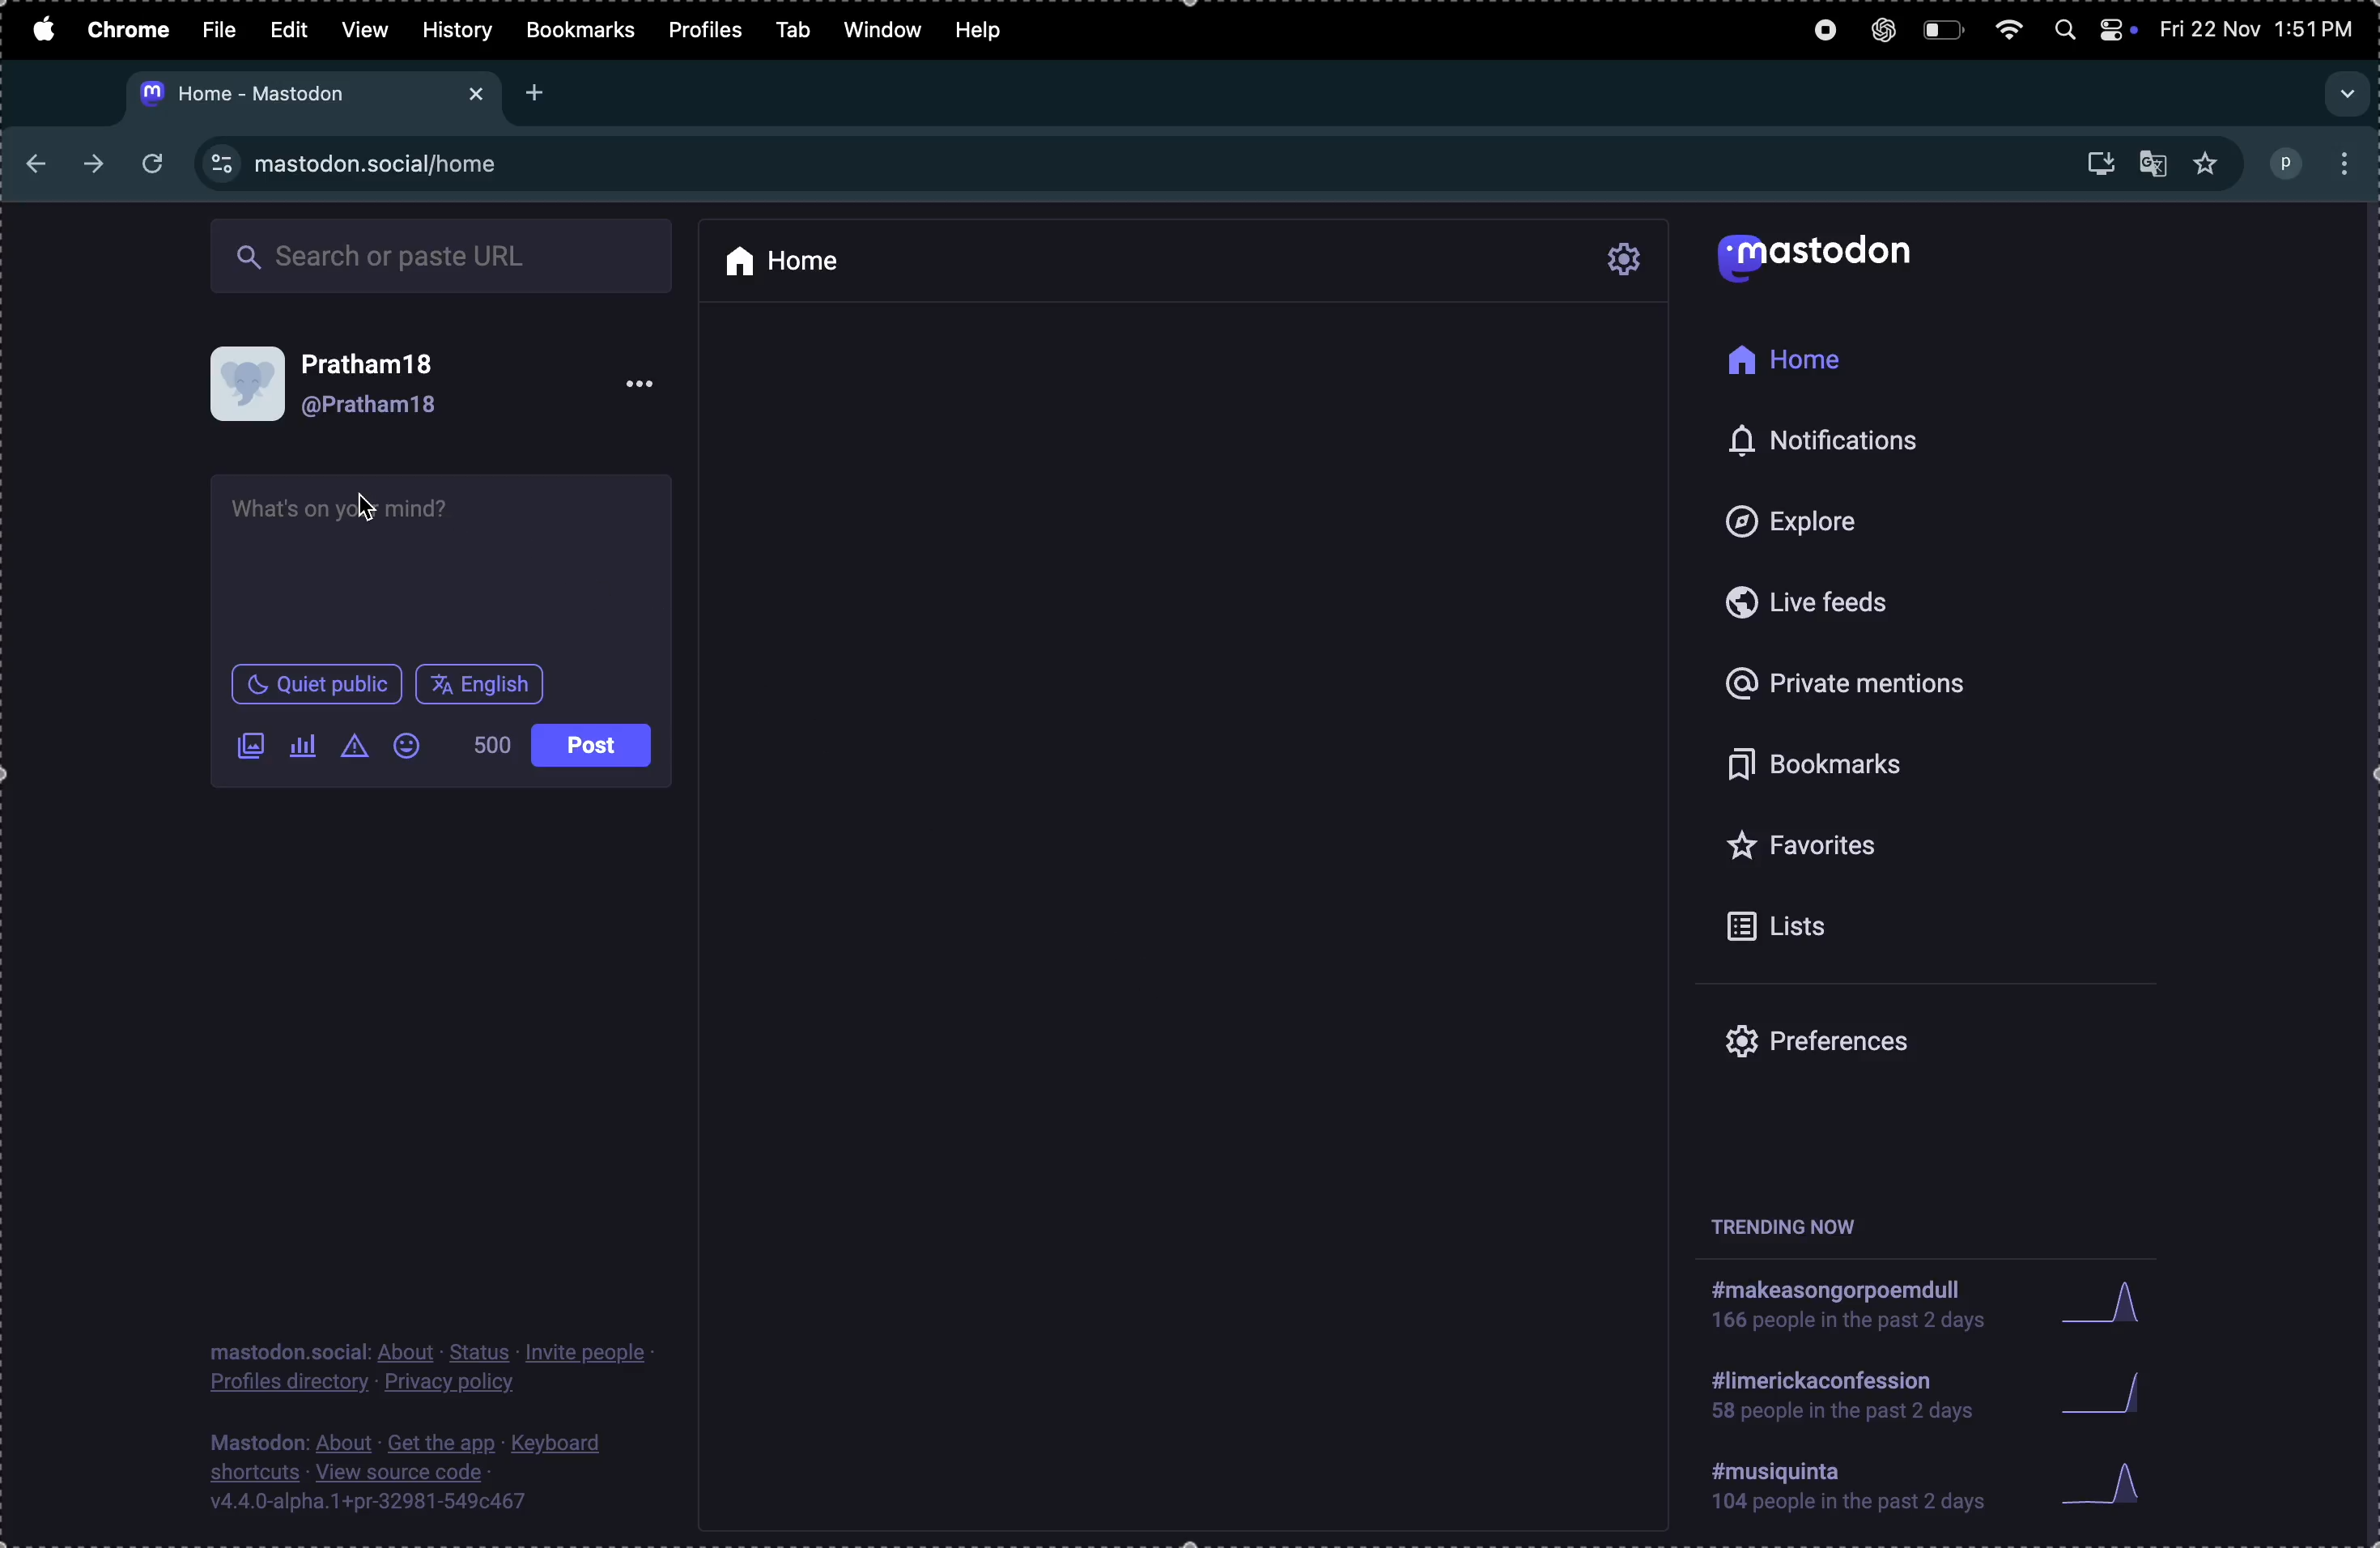 The height and width of the screenshot is (1548, 2380). Describe the element at coordinates (2092, 160) in the screenshot. I see `downloads` at that location.